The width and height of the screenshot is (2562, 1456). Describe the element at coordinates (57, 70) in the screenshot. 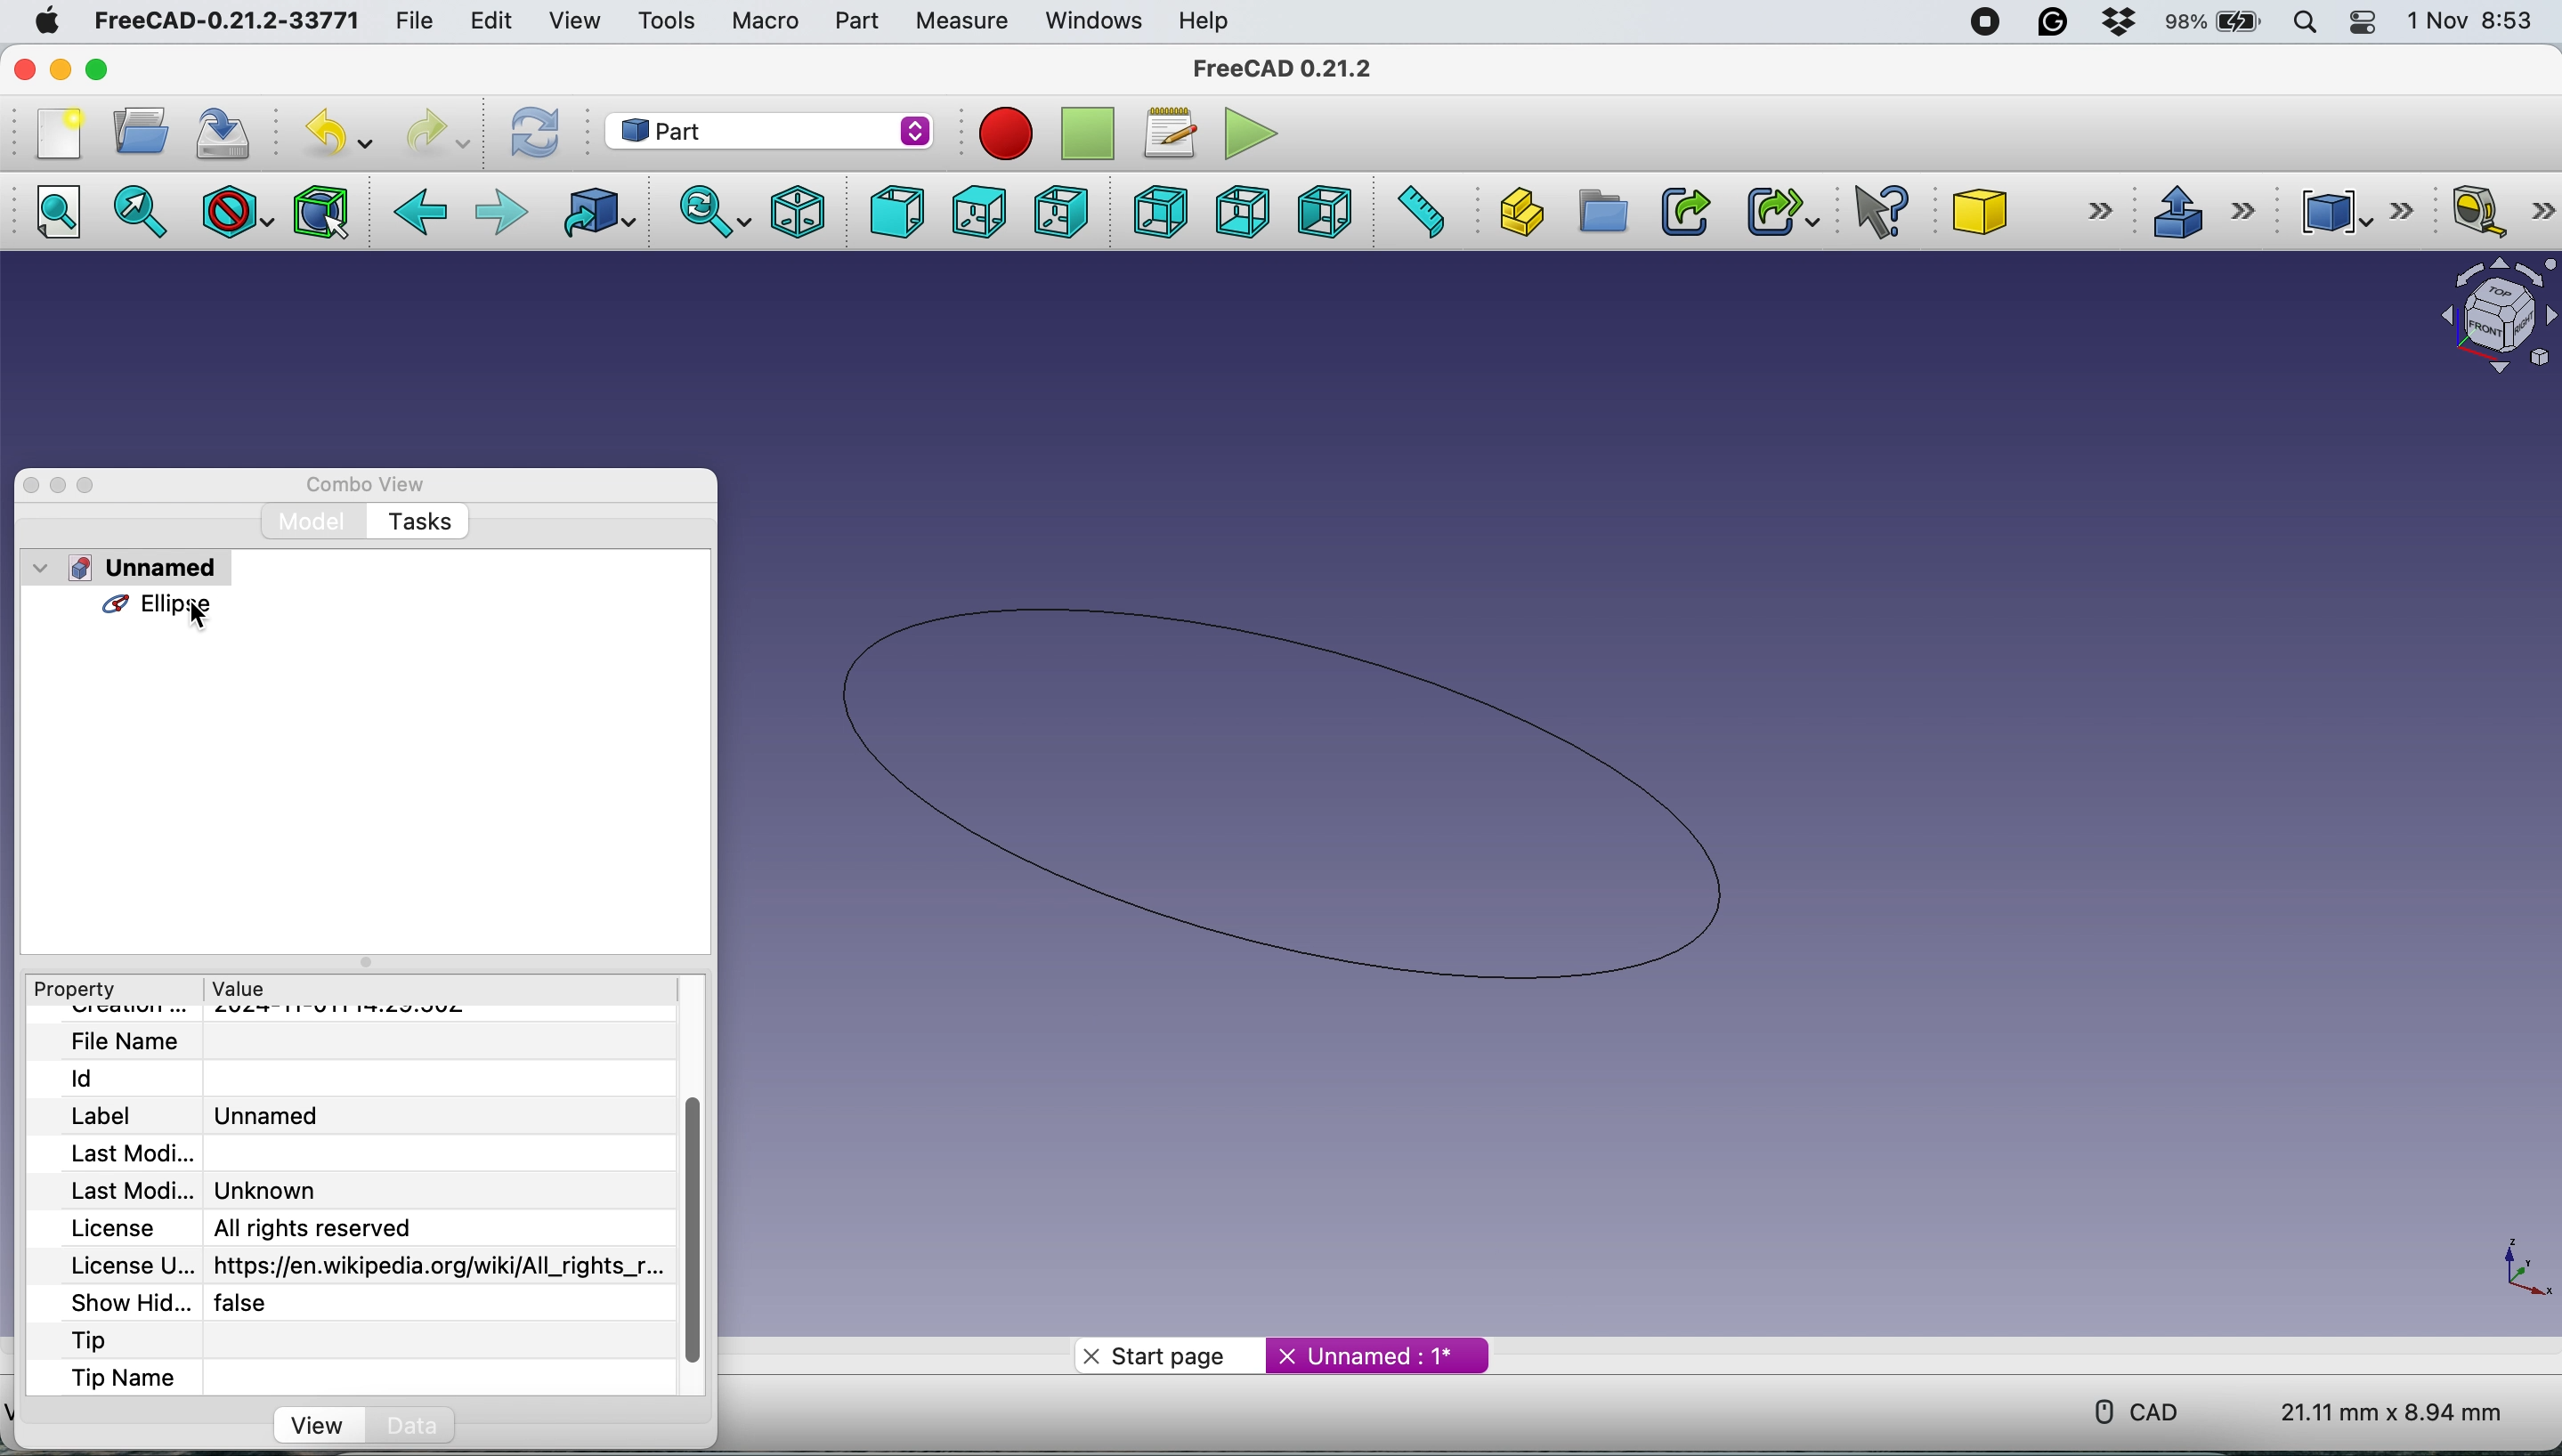

I see `minimise` at that location.